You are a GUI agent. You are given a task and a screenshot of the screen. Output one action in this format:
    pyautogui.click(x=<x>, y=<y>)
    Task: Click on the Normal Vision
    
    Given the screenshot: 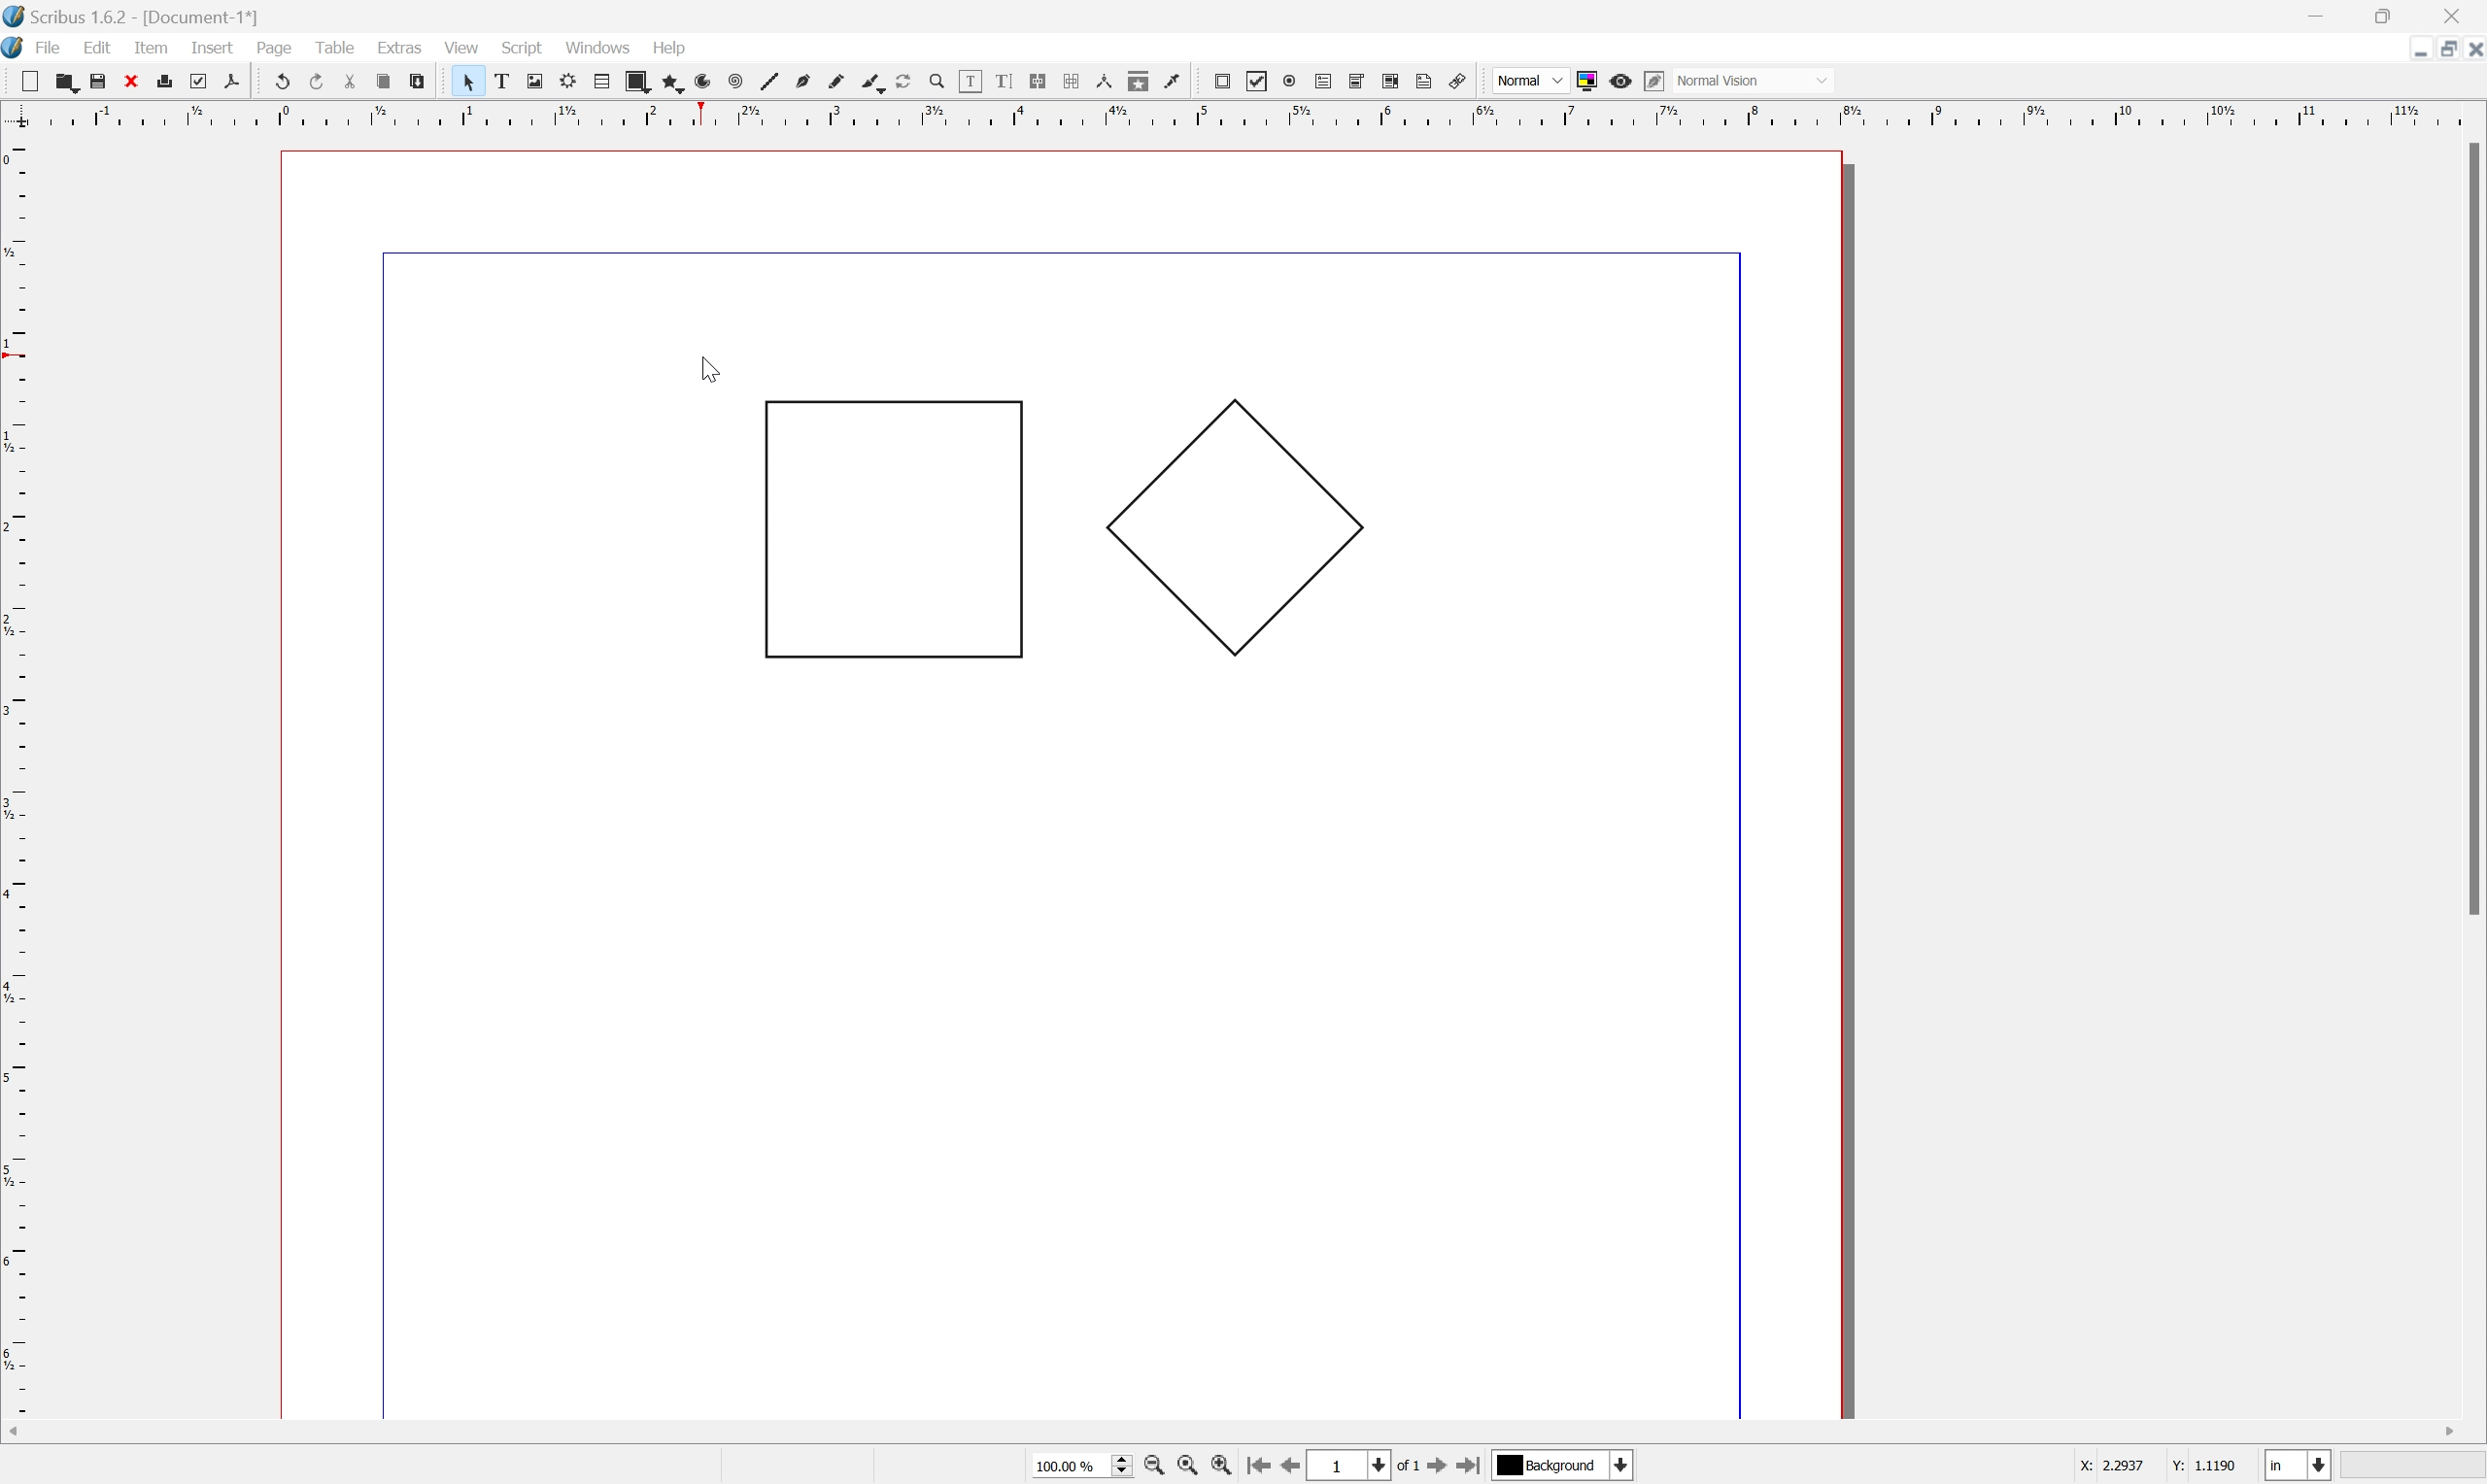 What is the action you would take?
    pyautogui.click(x=1755, y=78)
    